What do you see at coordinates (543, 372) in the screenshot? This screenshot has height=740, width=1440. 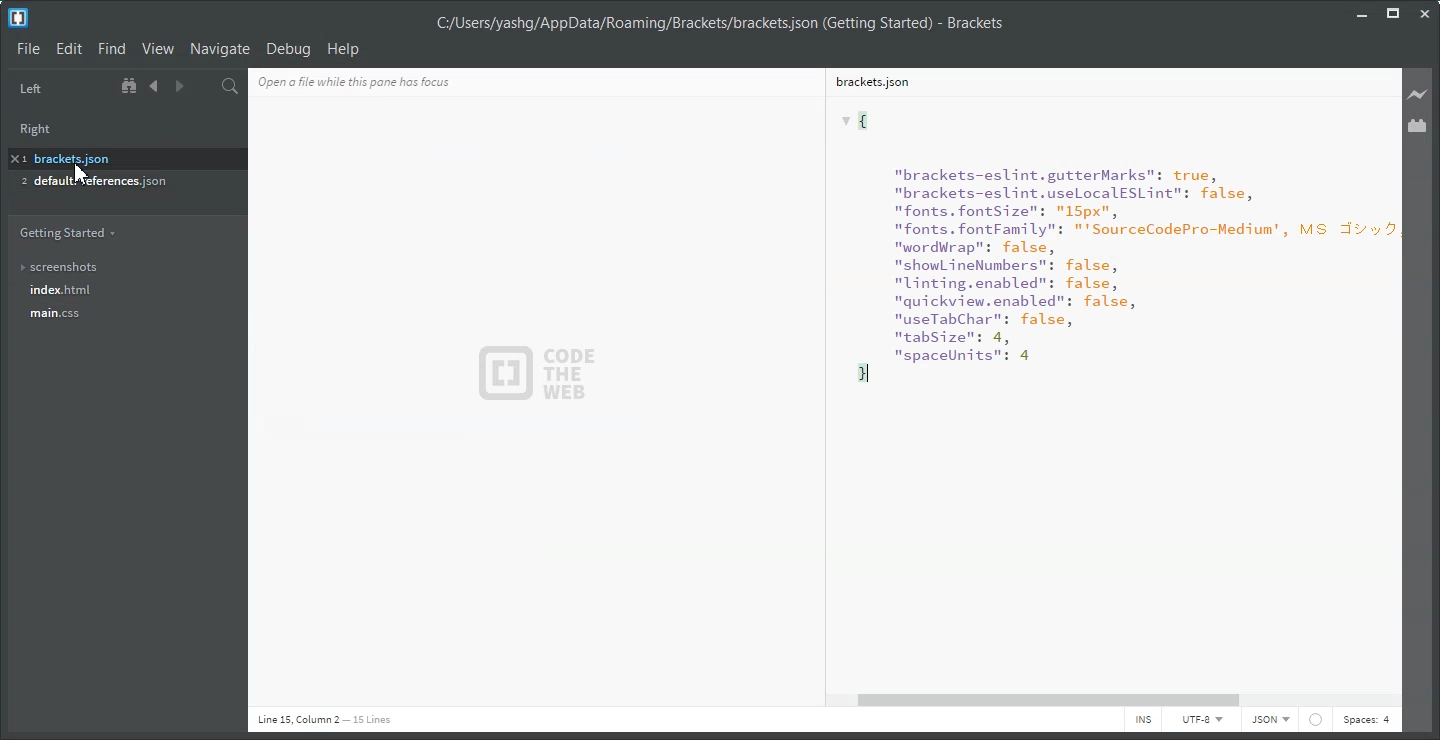 I see `image` at bounding box center [543, 372].